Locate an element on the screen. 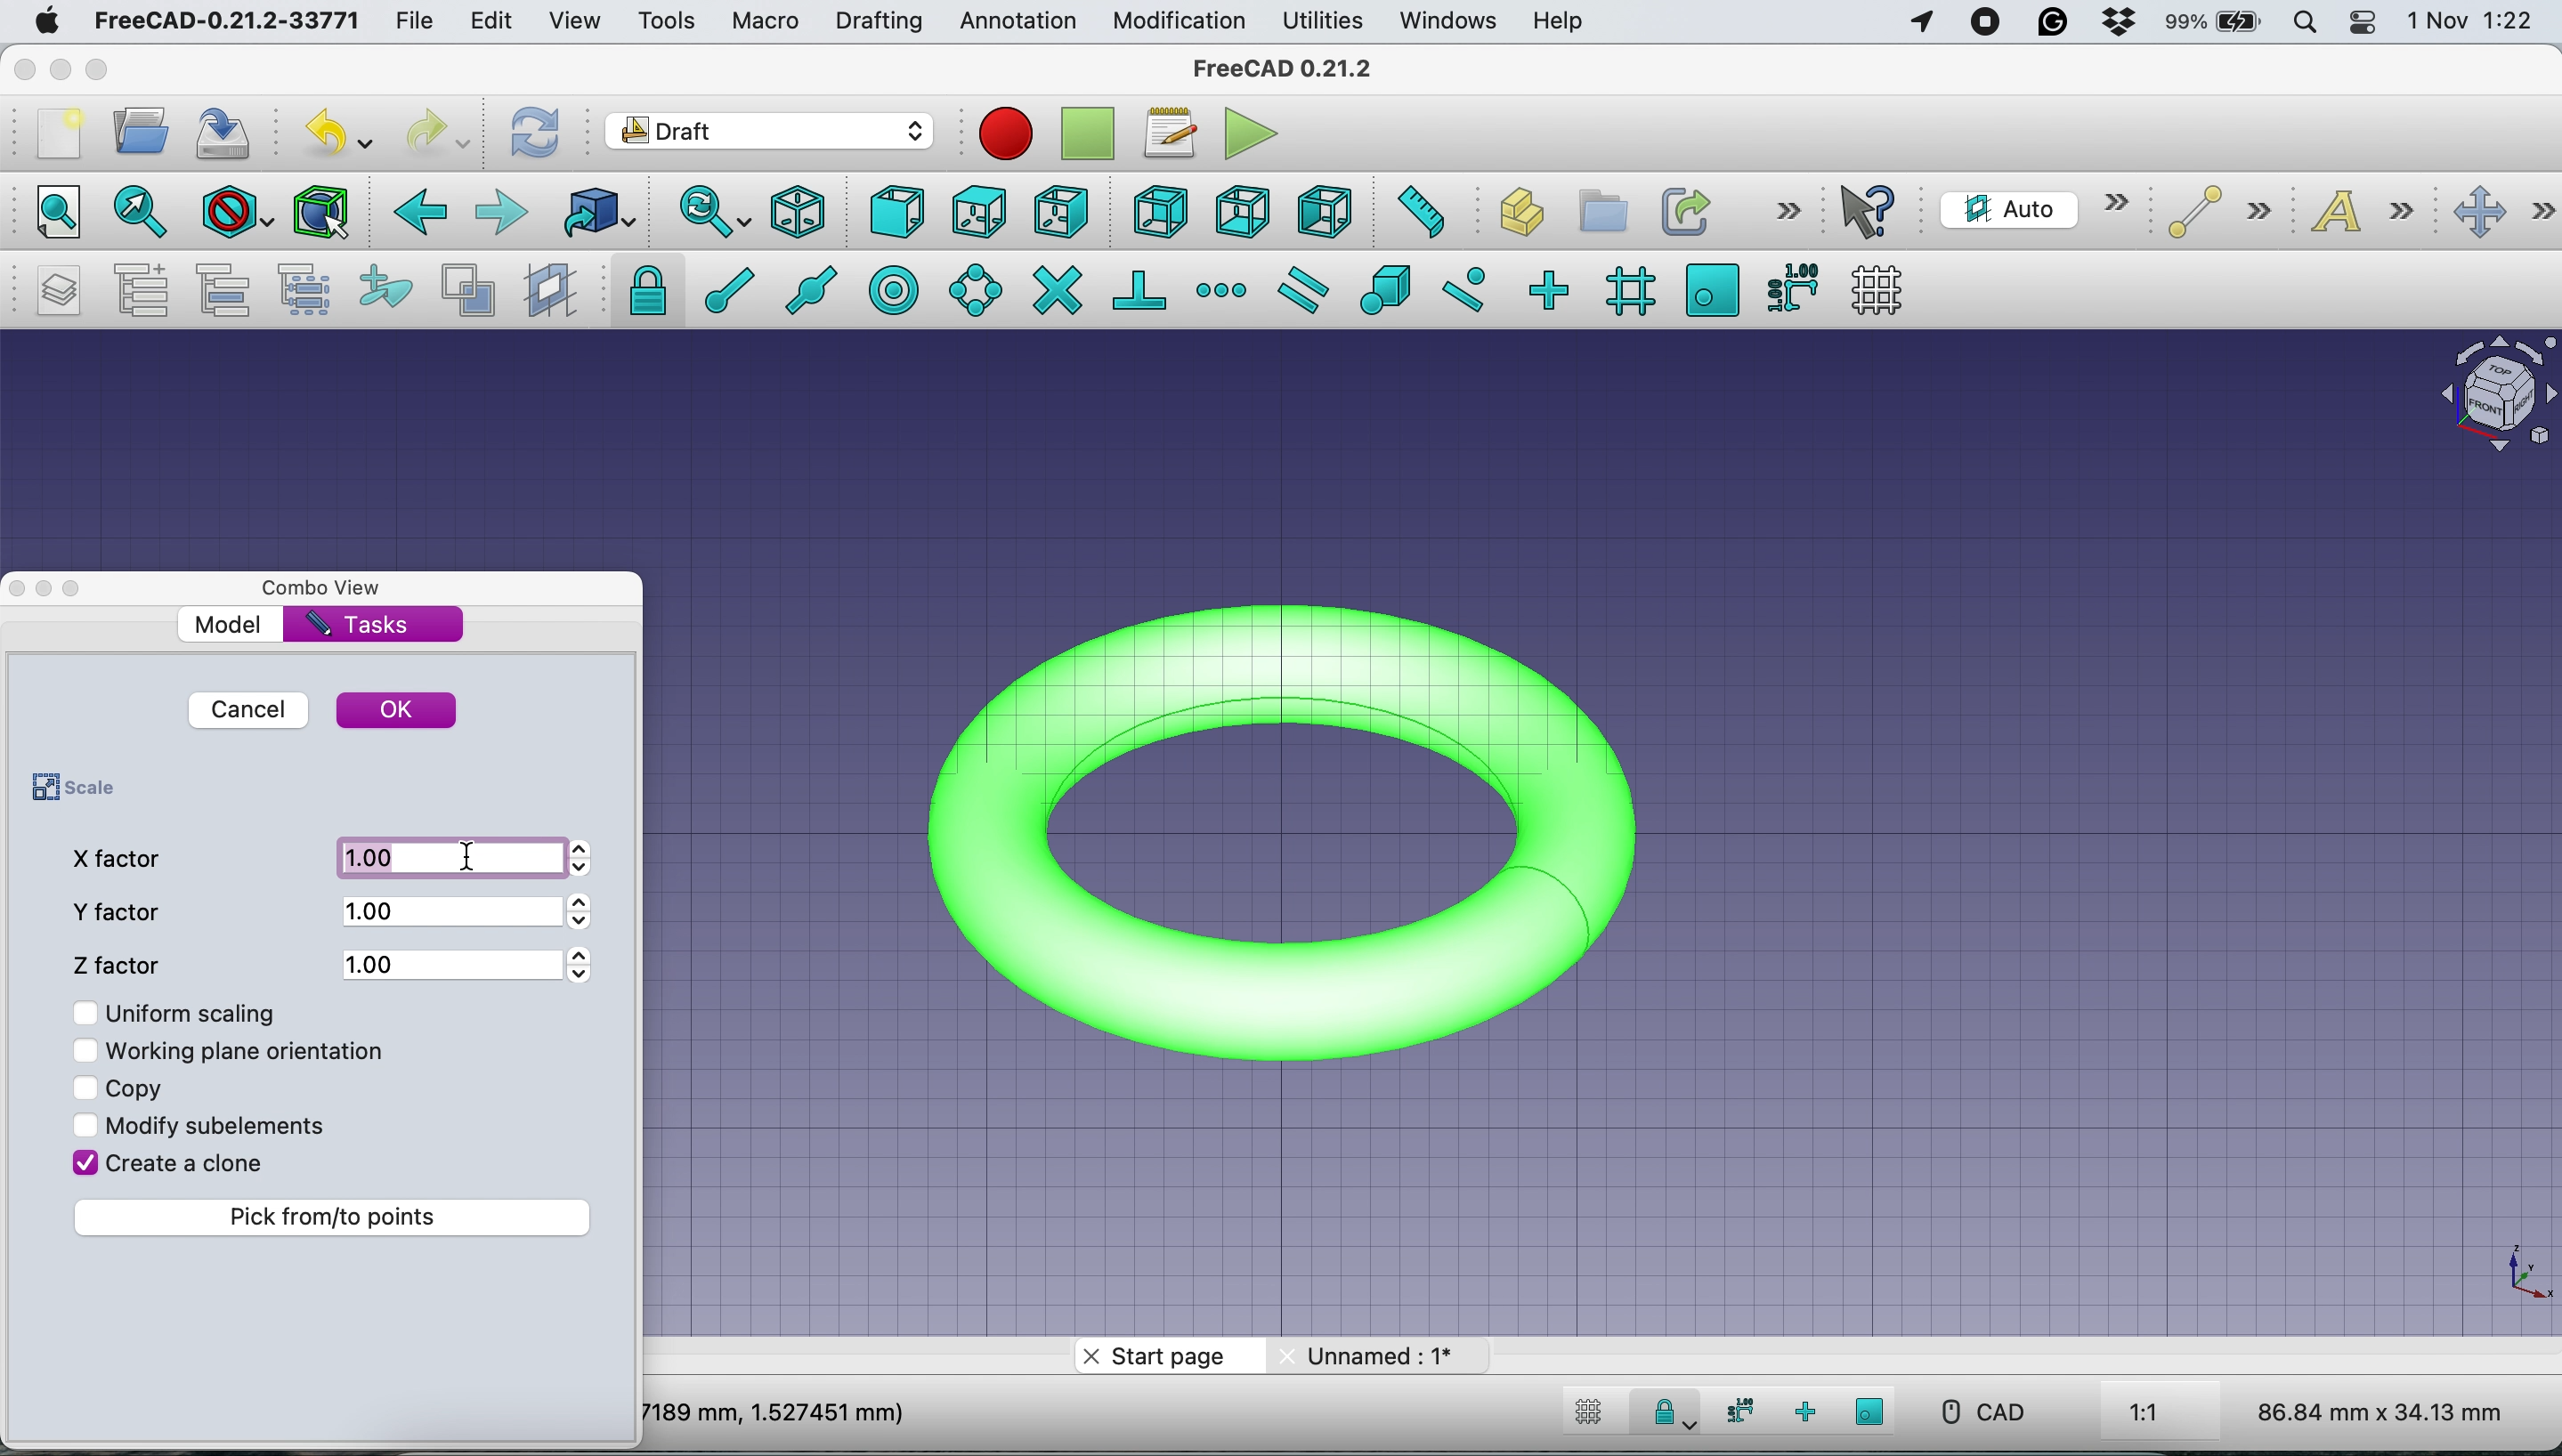 Image resolution: width=2562 pixels, height=1456 pixels. stop debugging is located at coordinates (1083, 134).